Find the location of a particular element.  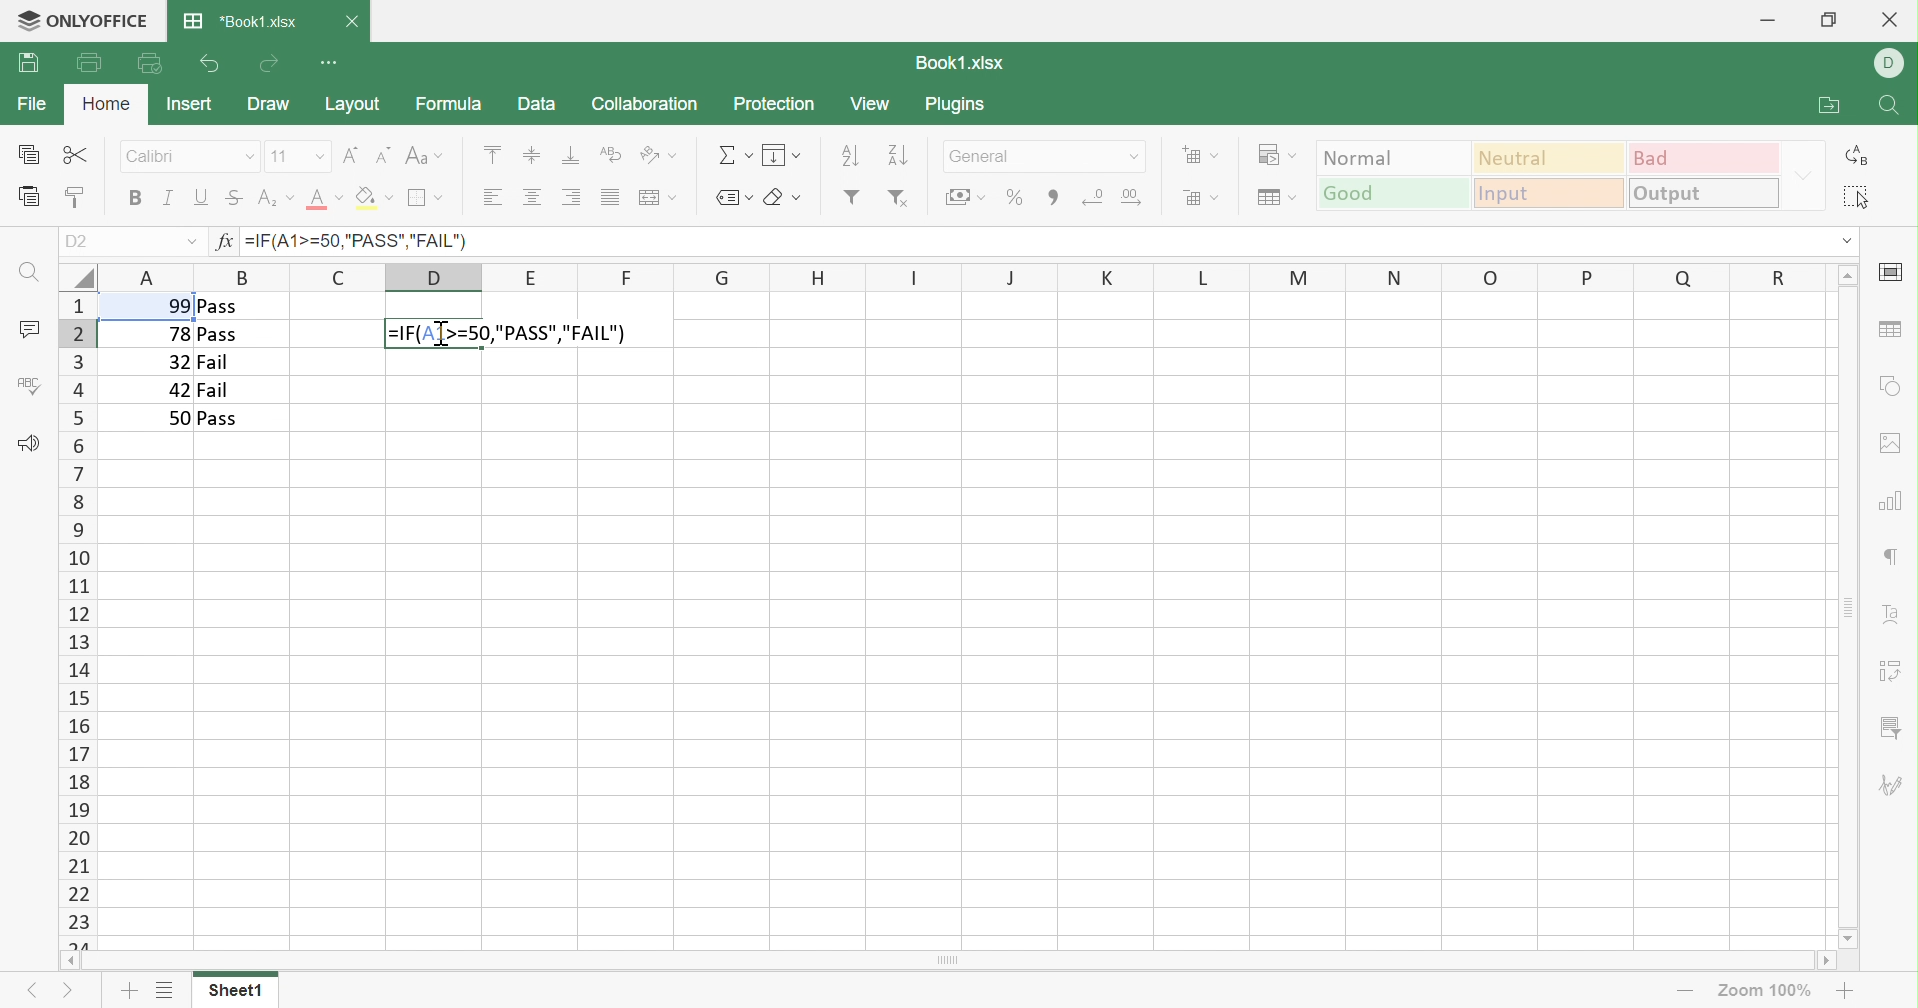

View is located at coordinates (870, 104).